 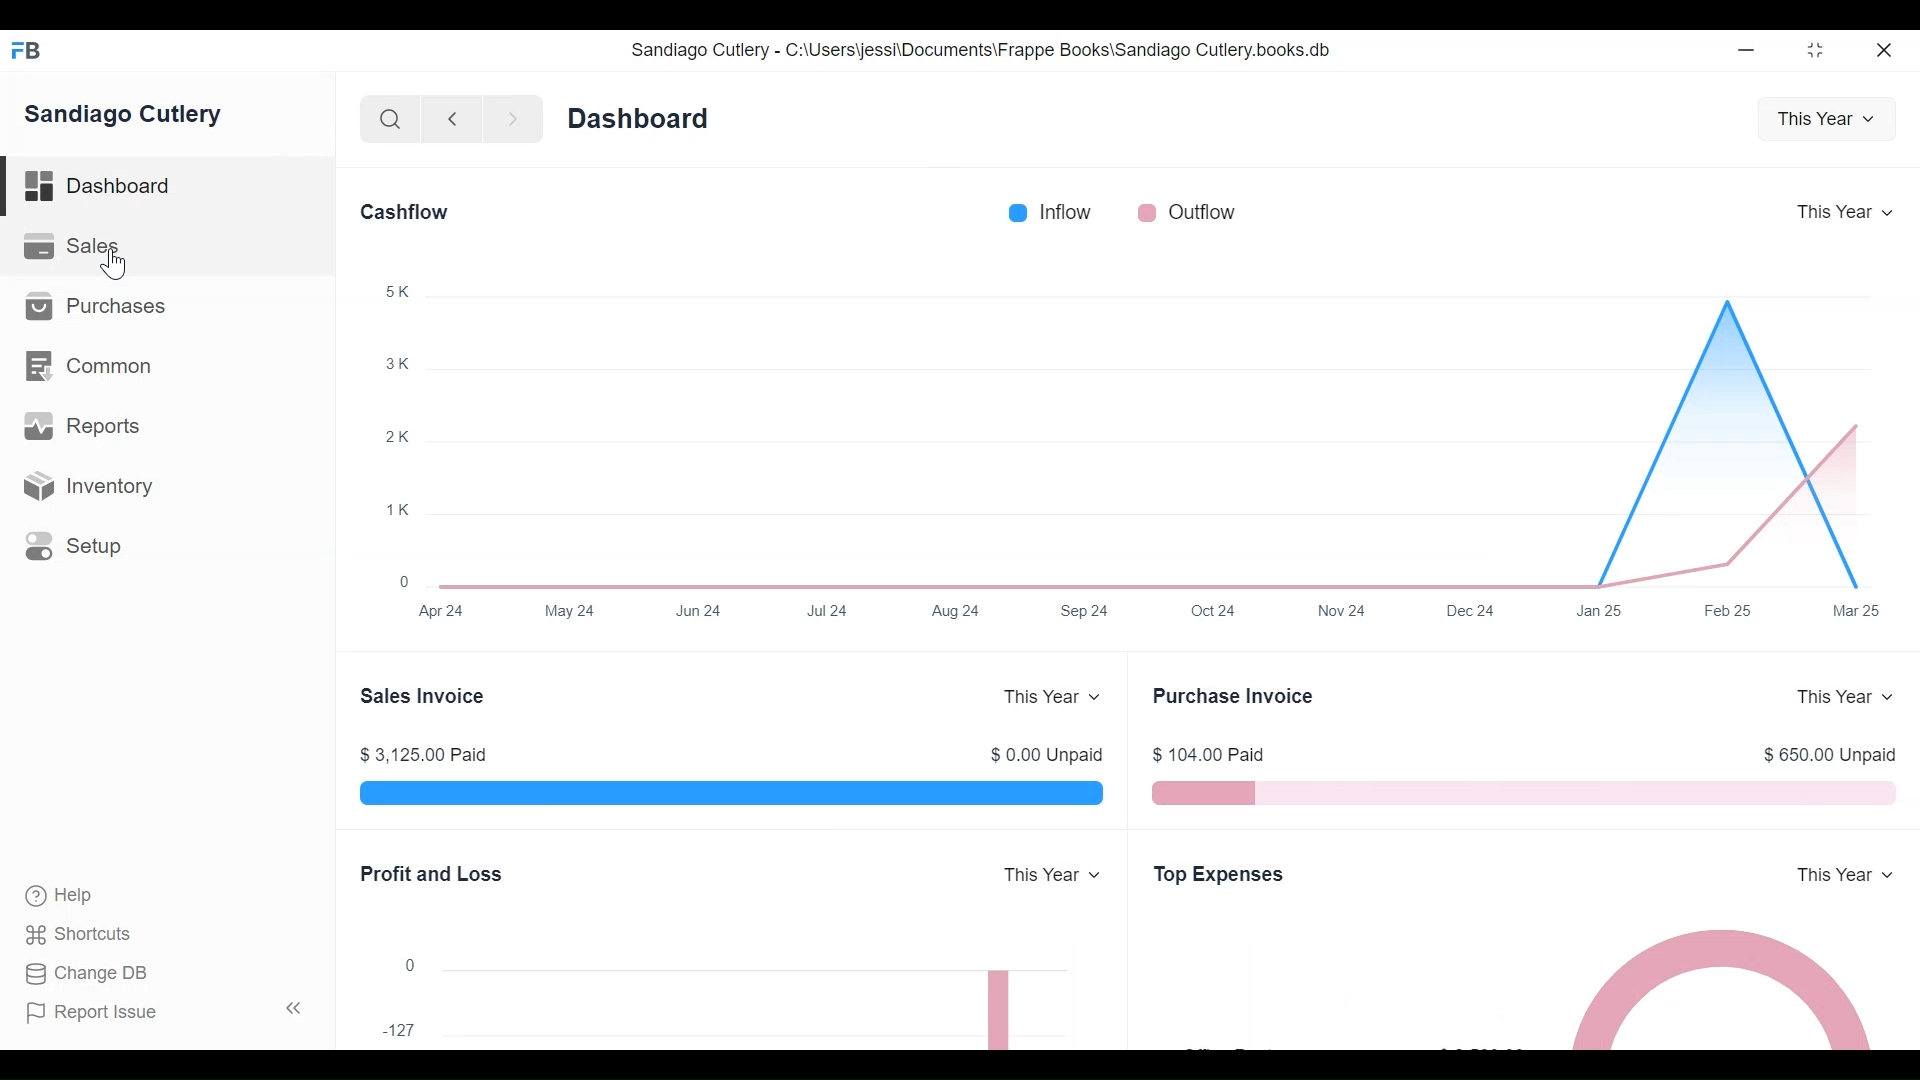 I want to click on Inflow, so click(x=1051, y=213).